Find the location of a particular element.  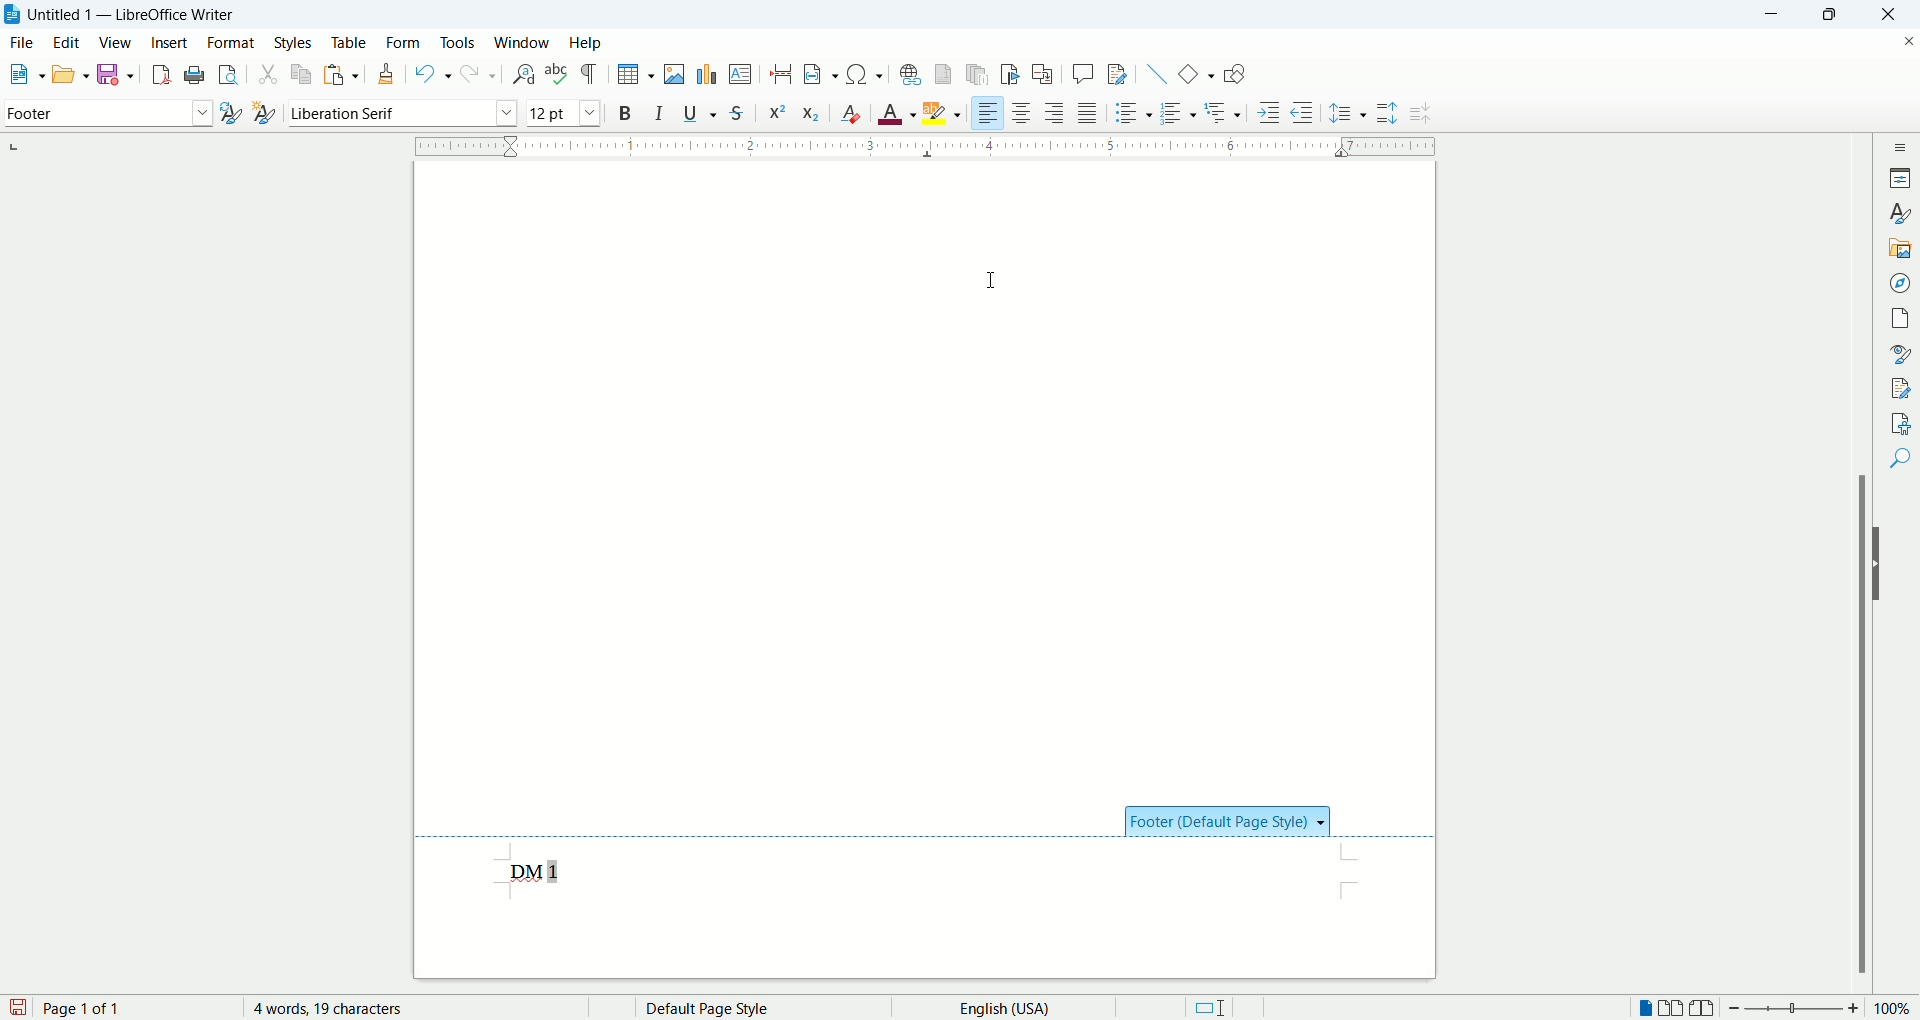

footer text with page number is located at coordinates (536, 871).